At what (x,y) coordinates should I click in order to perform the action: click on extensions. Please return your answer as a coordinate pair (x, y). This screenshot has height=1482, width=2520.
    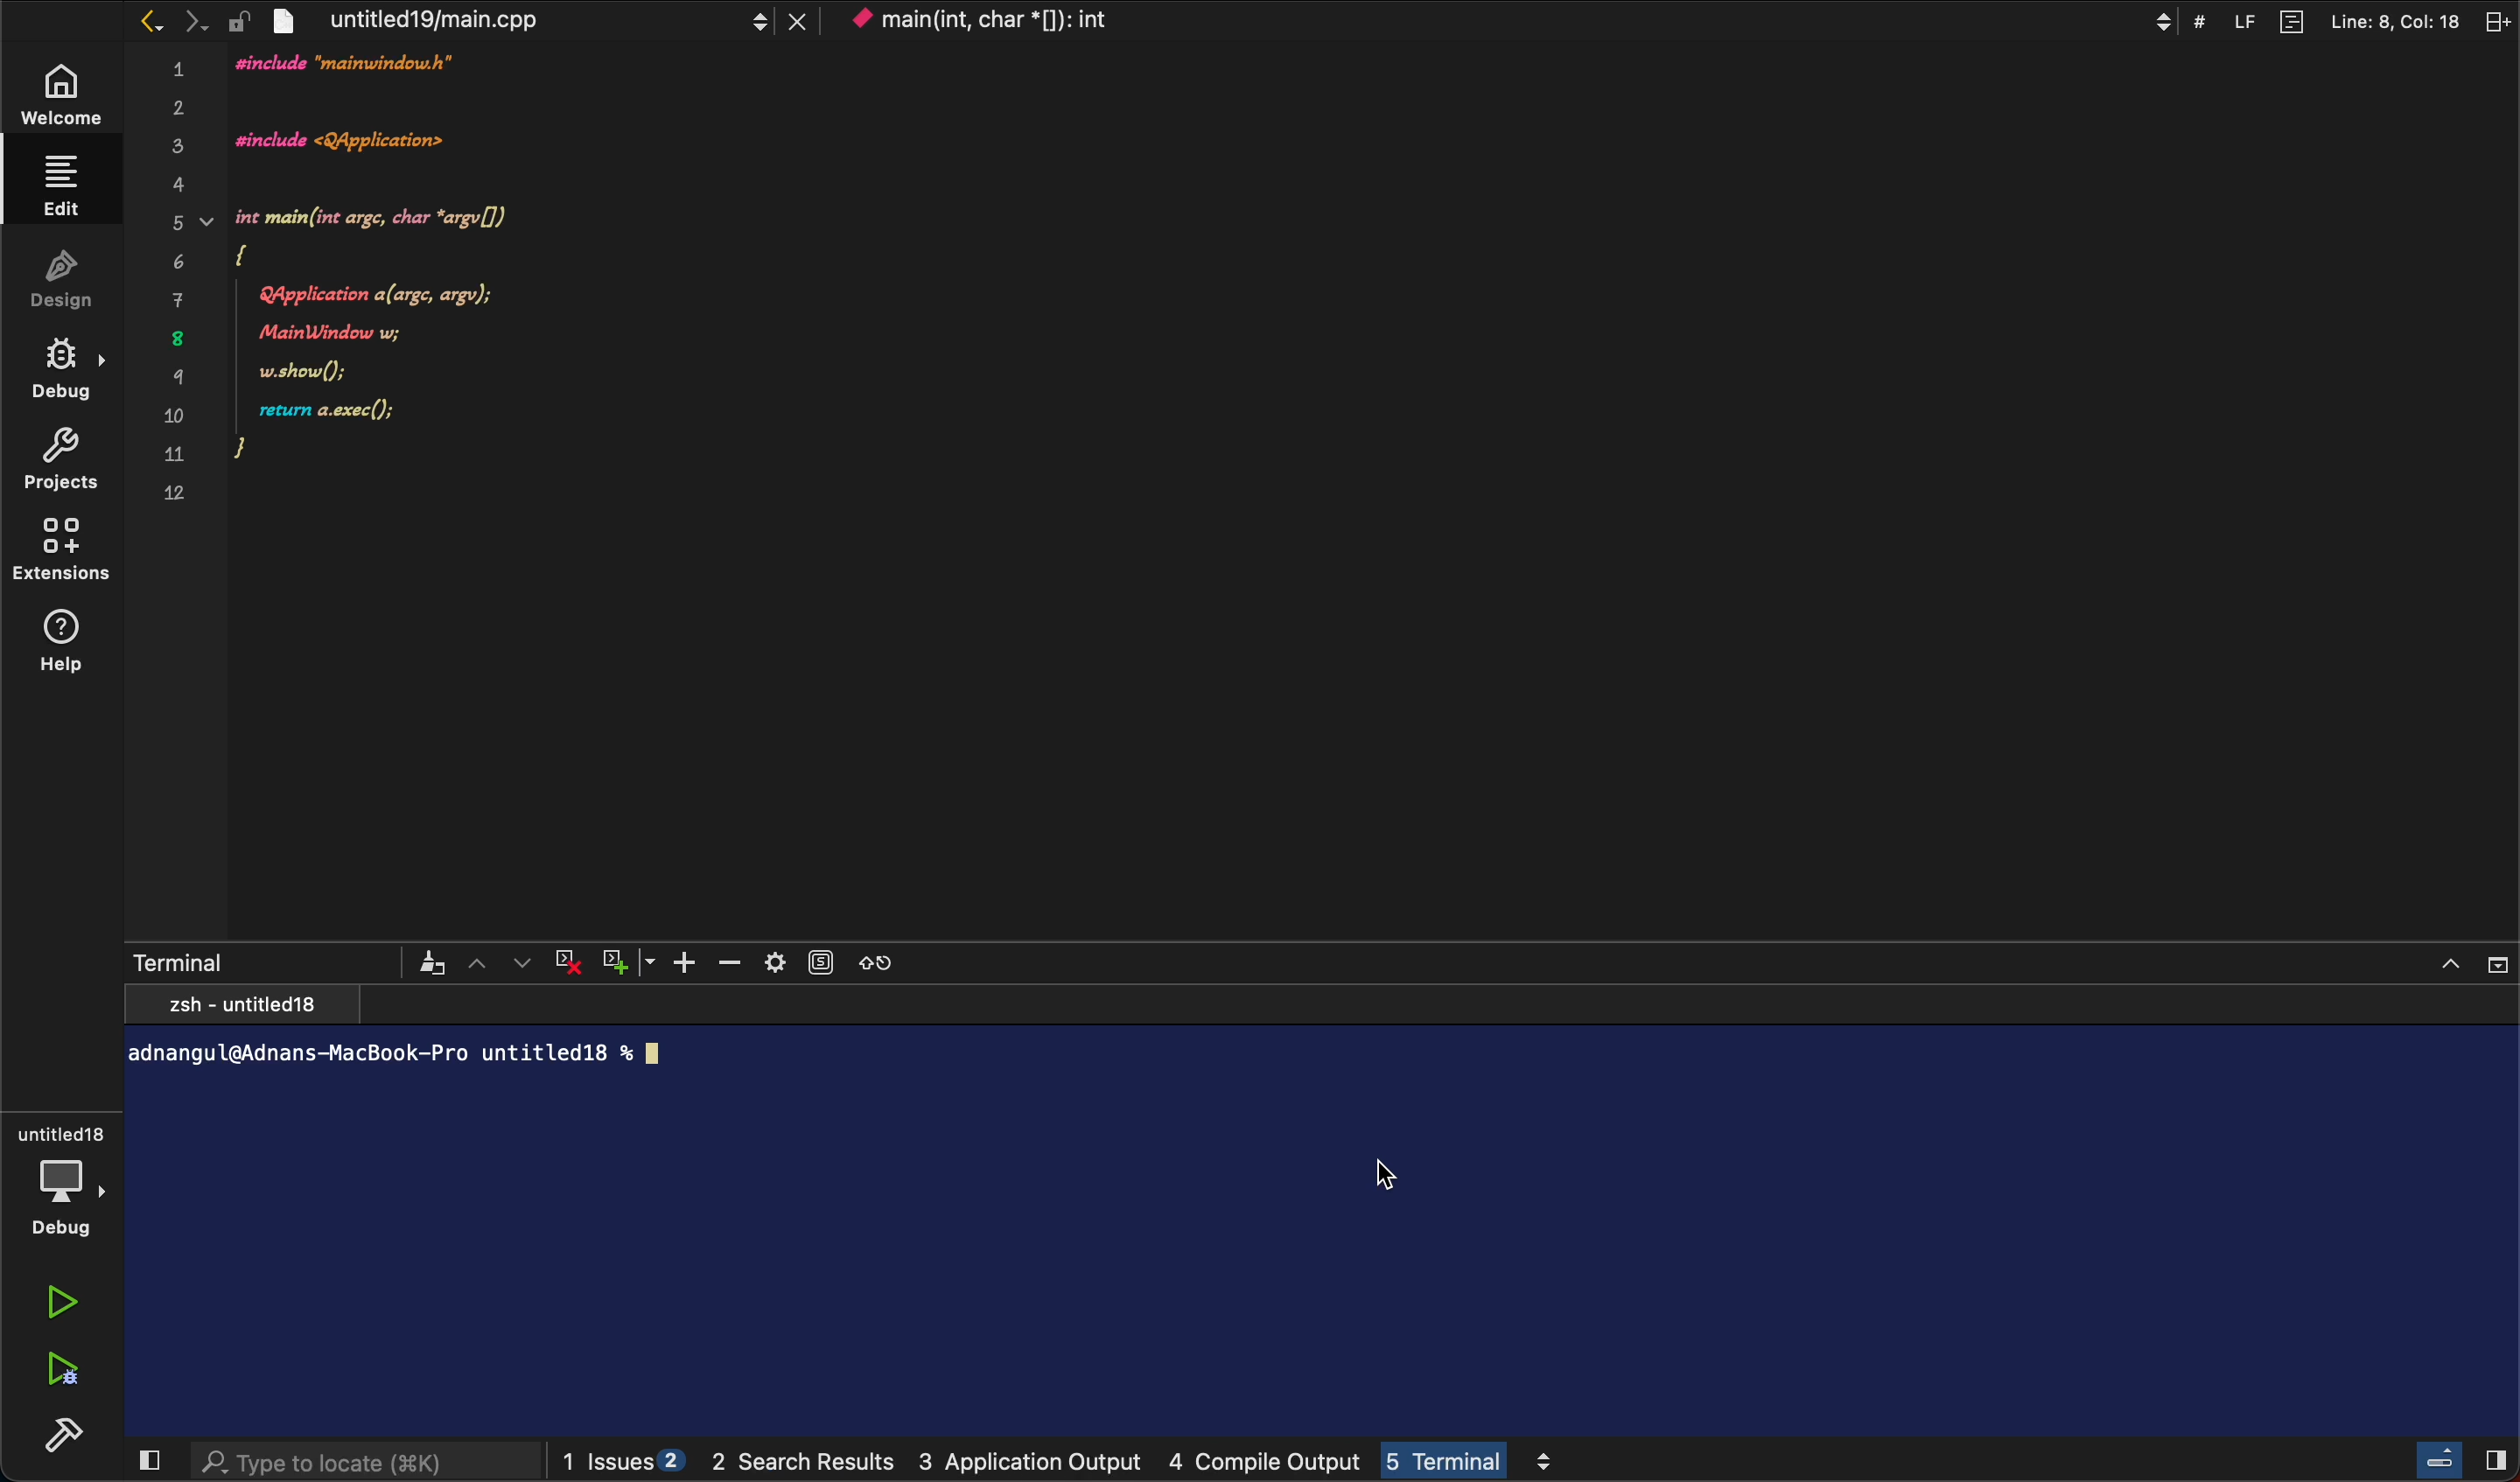
    Looking at the image, I should click on (59, 547).